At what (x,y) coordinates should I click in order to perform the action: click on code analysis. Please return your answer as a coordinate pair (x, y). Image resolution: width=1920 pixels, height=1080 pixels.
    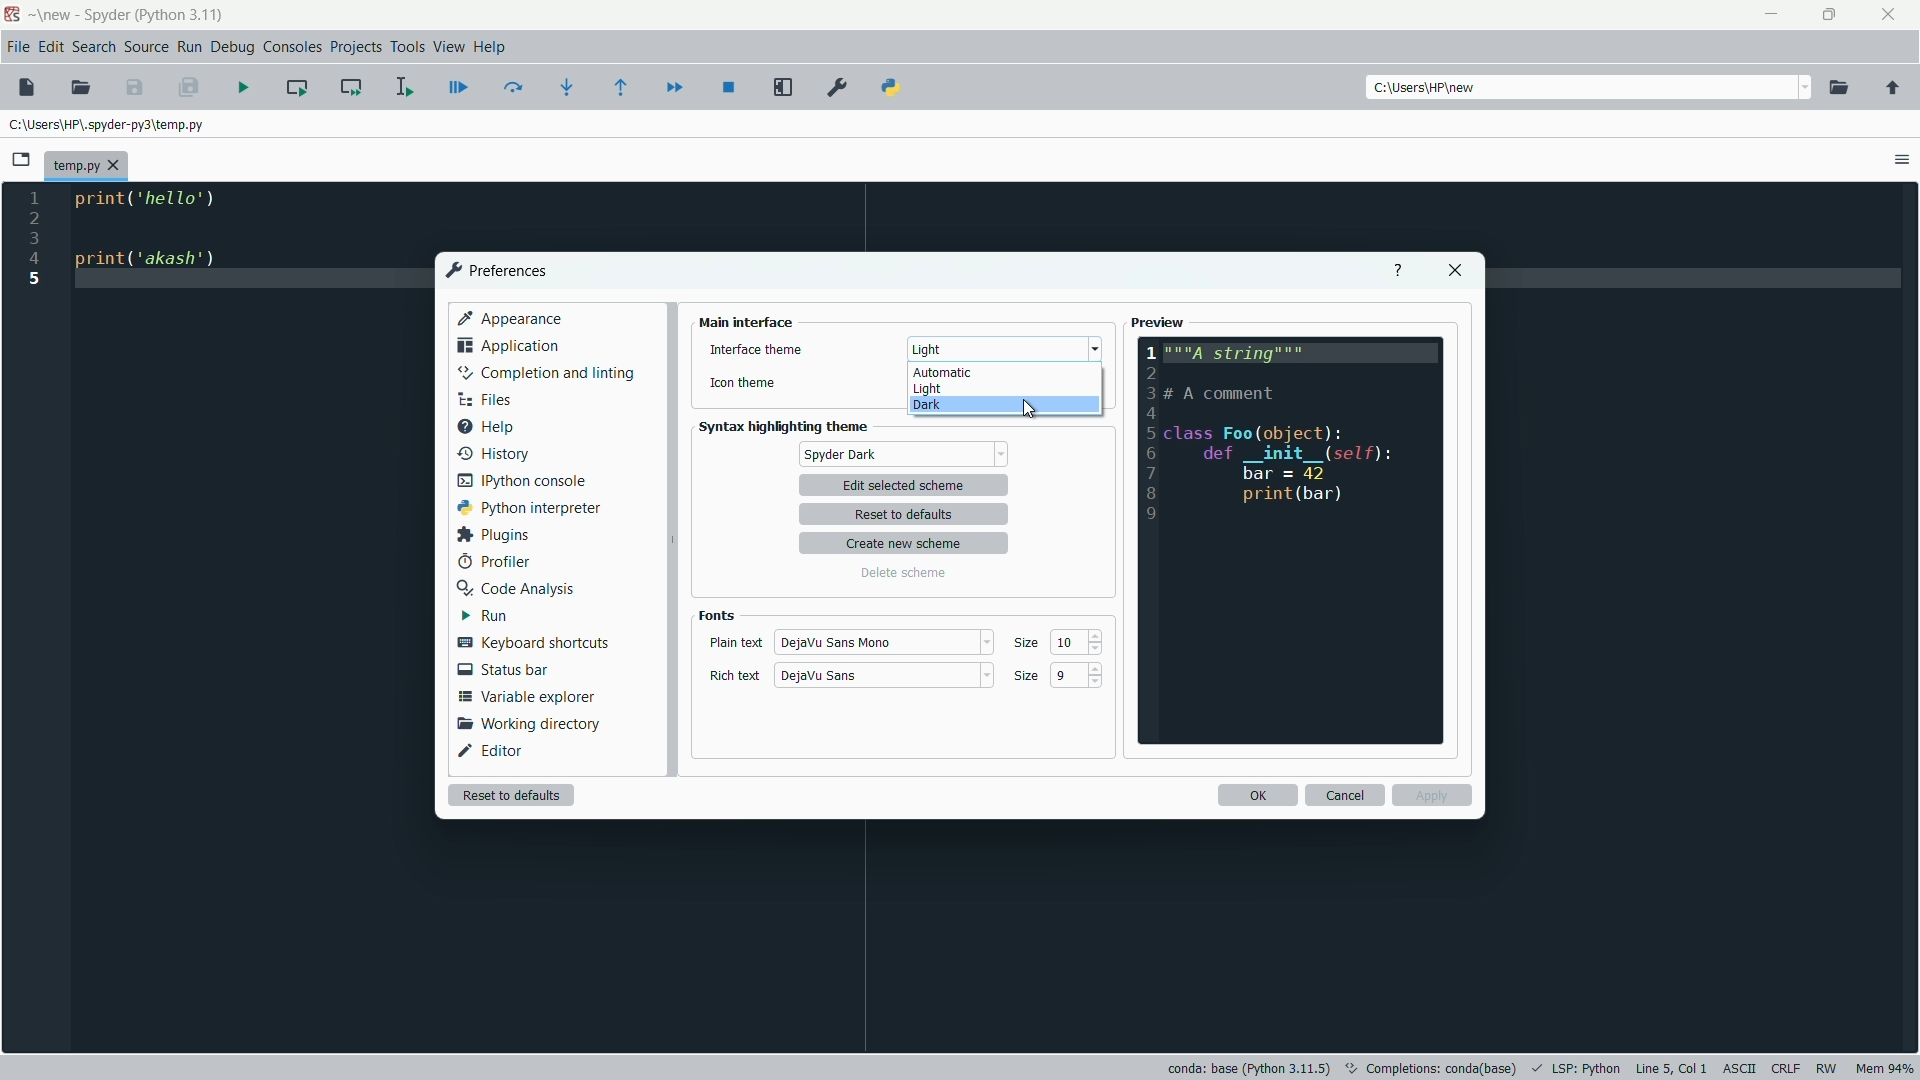
    Looking at the image, I should click on (513, 588).